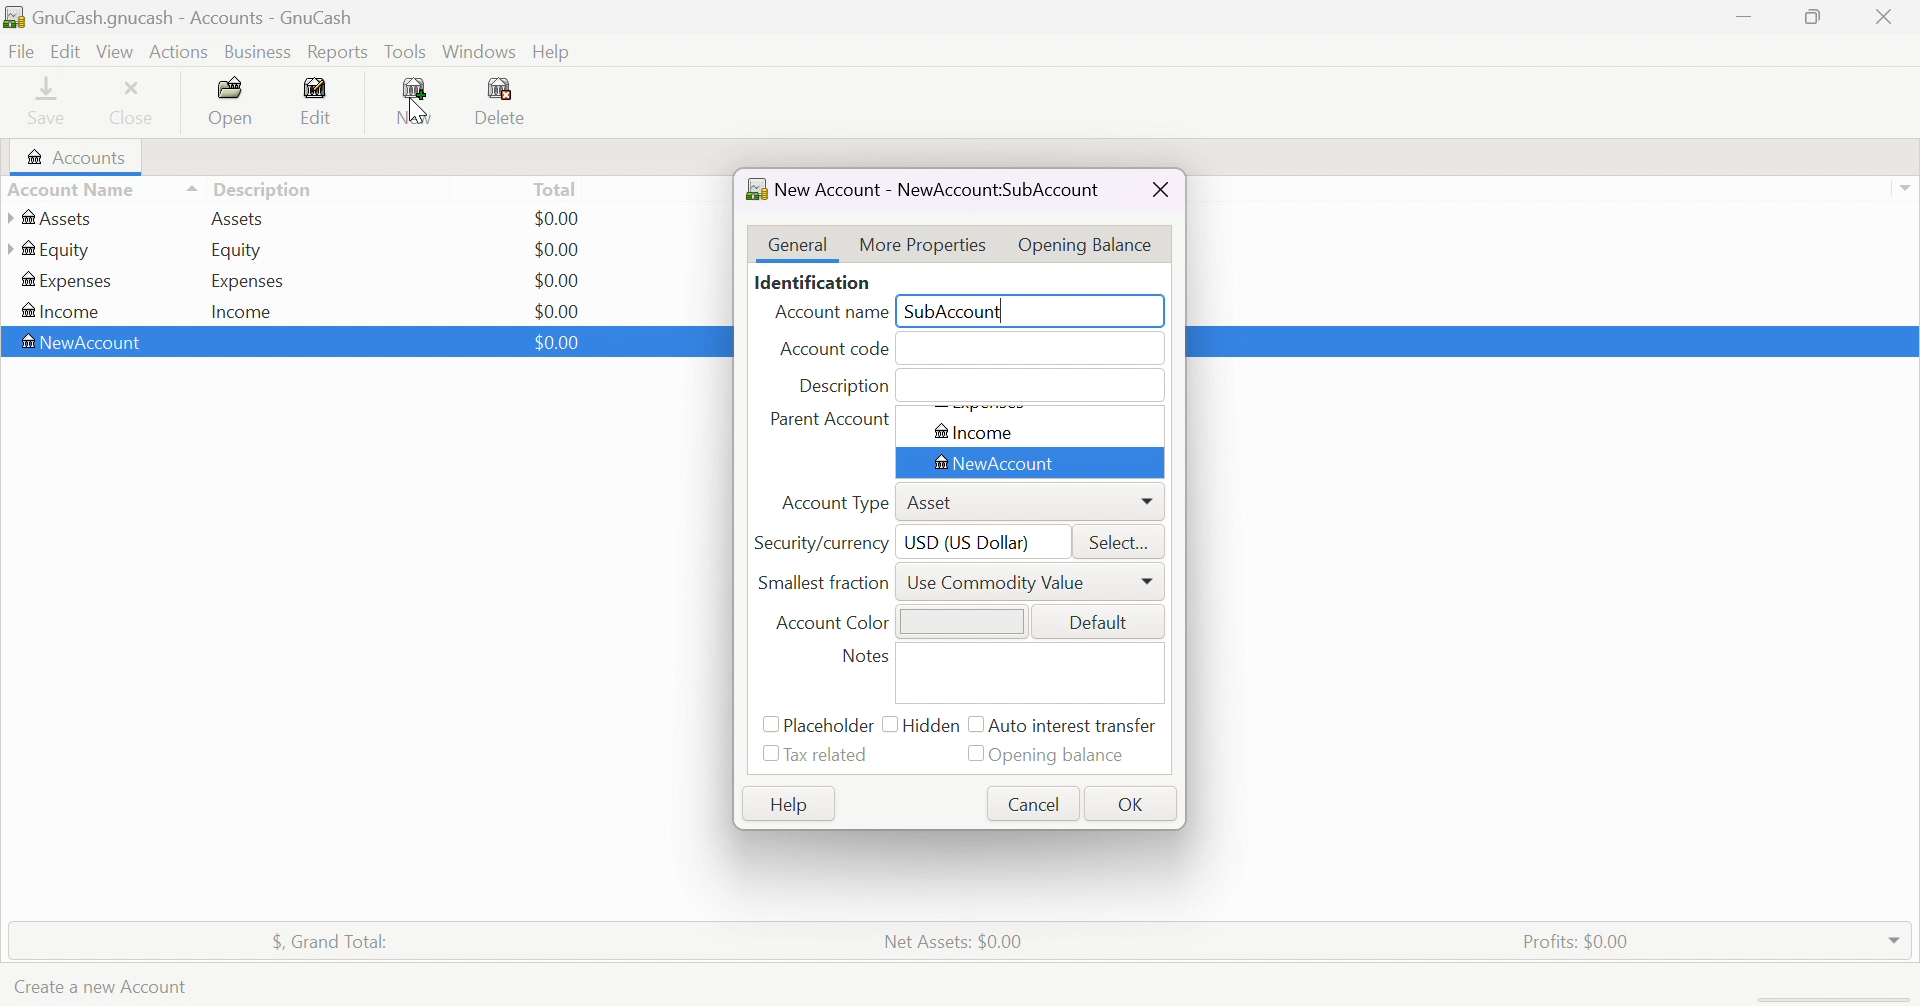 This screenshot has width=1920, height=1006. I want to click on Edit, so click(64, 52).